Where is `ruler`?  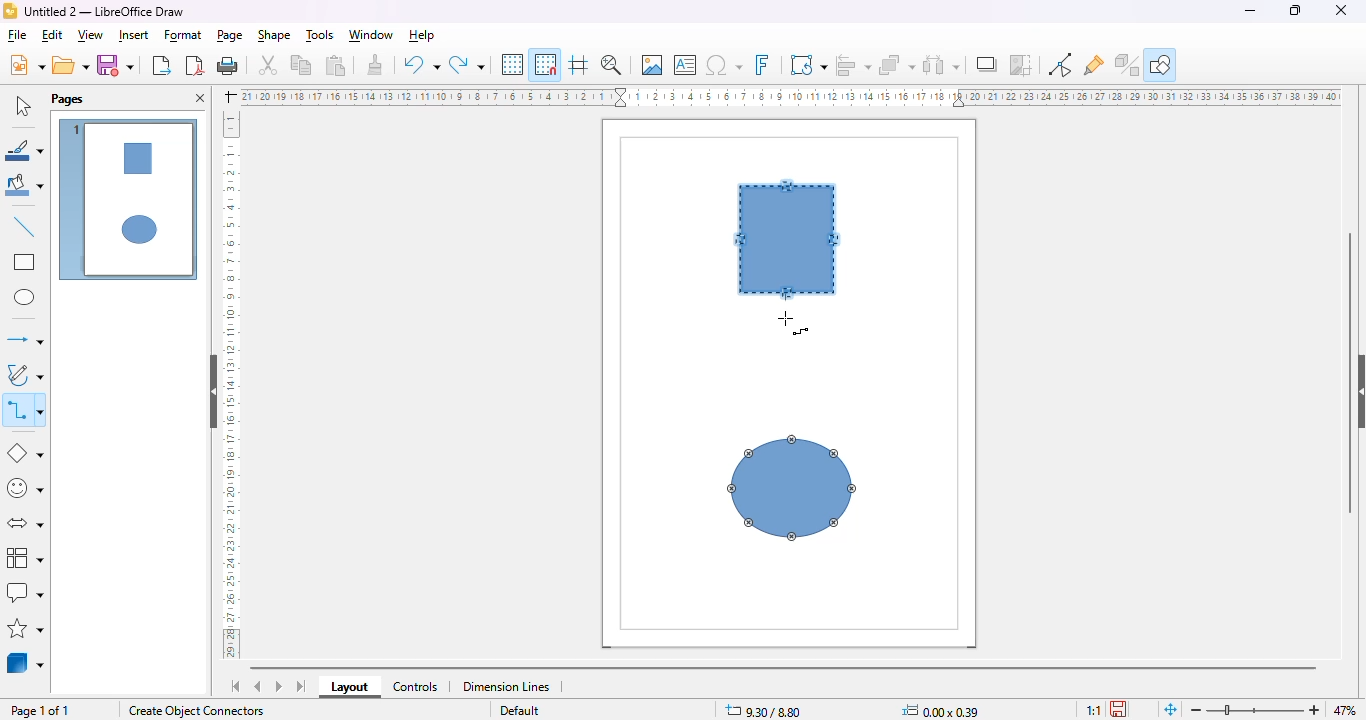 ruler is located at coordinates (231, 385).